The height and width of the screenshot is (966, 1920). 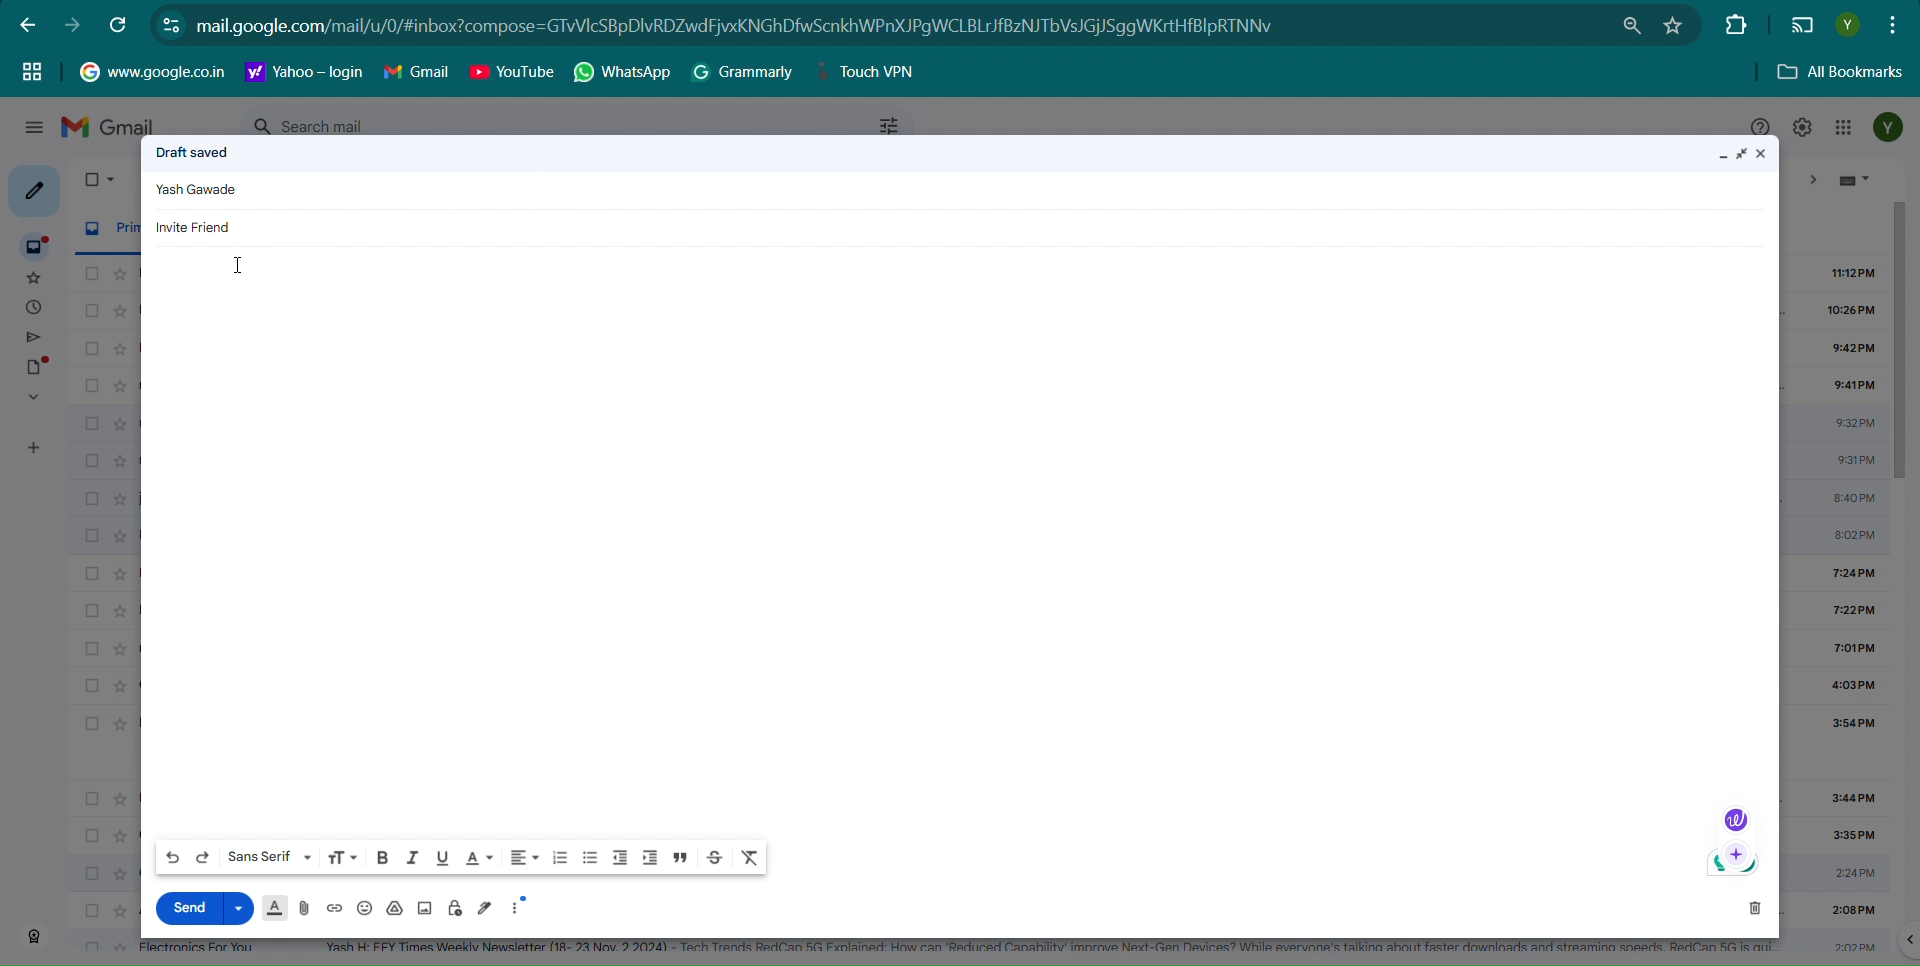 What do you see at coordinates (306, 908) in the screenshot?
I see `Attached files` at bounding box center [306, 908].